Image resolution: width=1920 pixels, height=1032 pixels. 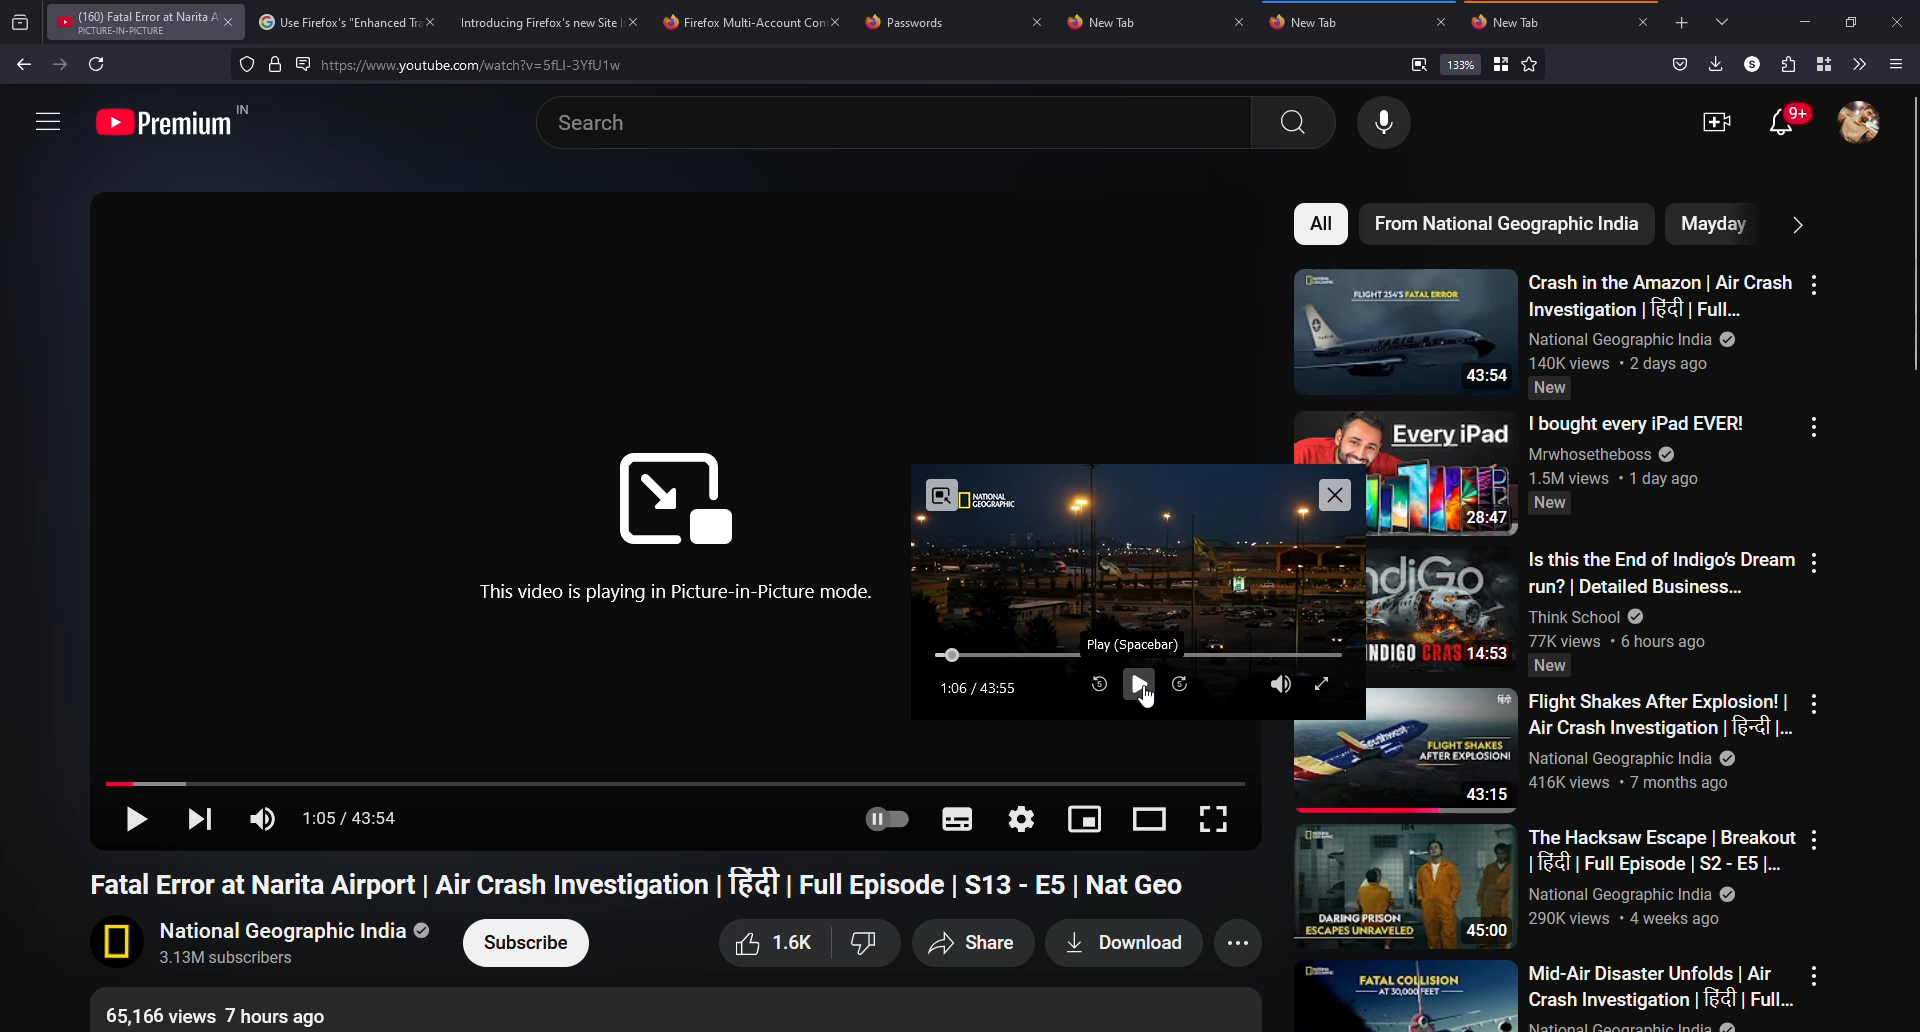 What do you see at coordinates (1529, 65) in the screenshot?
I see `favorite` at bounding box center [1529, 65].